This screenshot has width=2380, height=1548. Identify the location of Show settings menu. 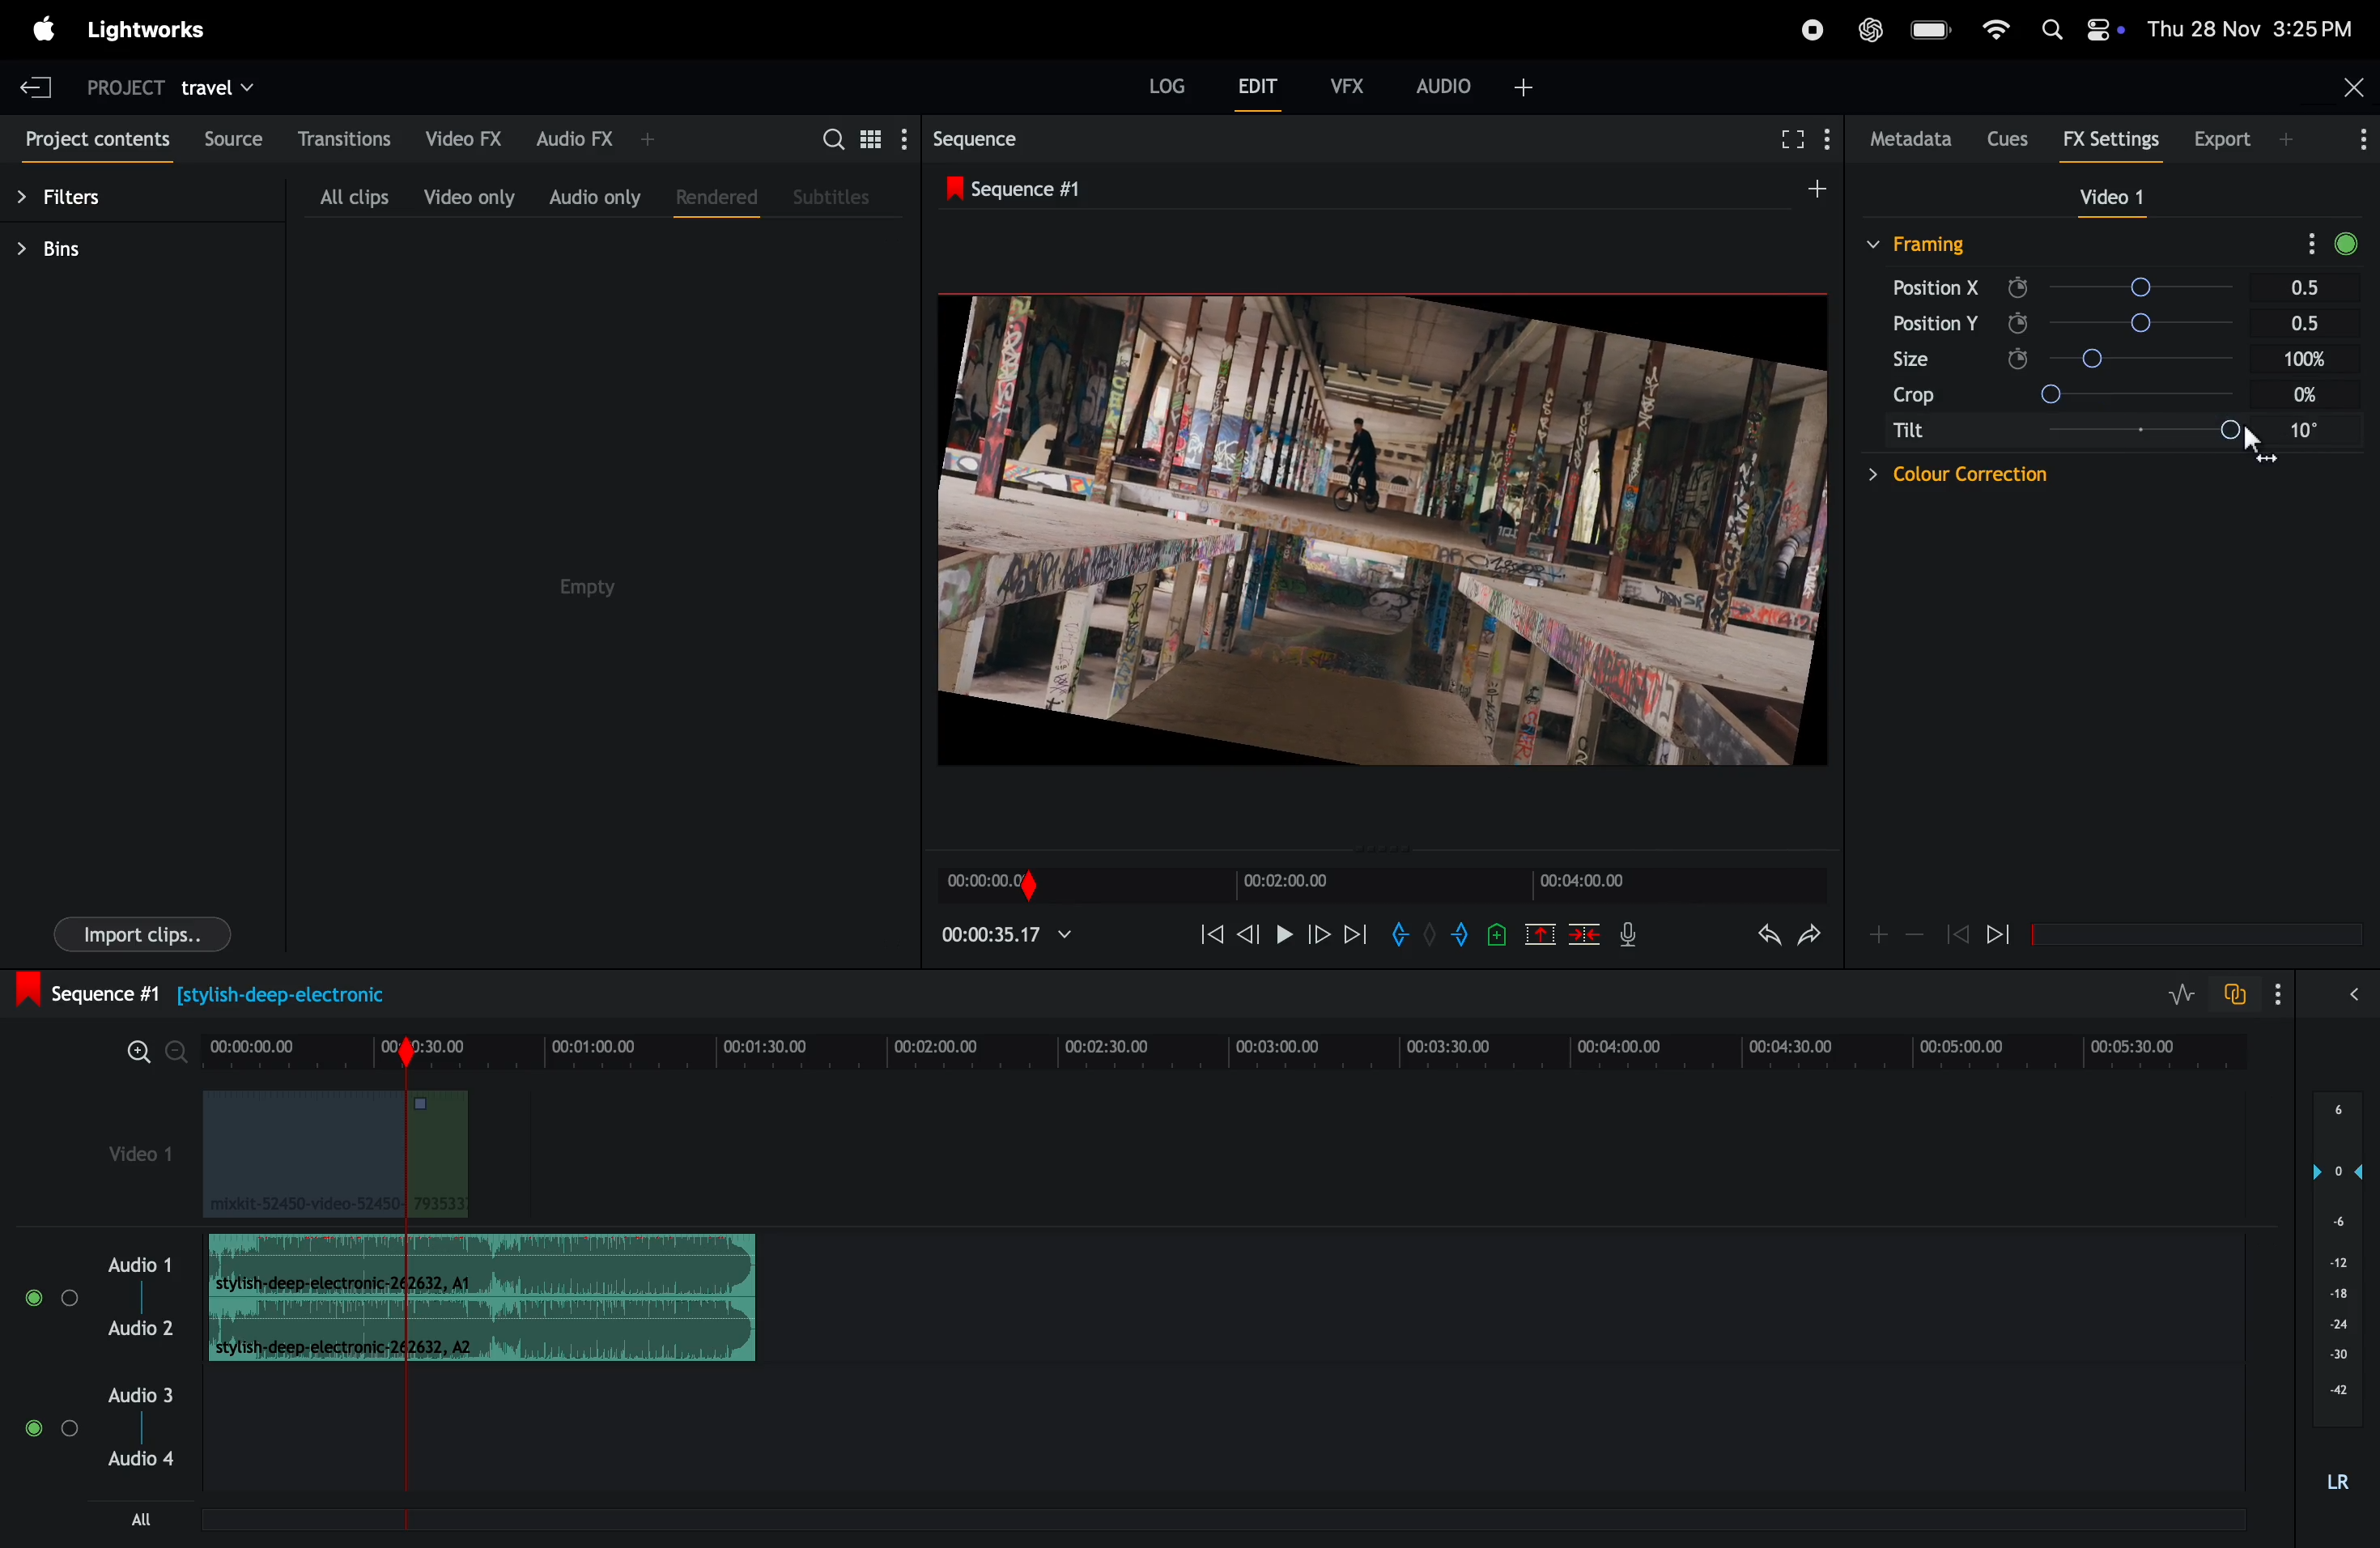
(2360, 142).